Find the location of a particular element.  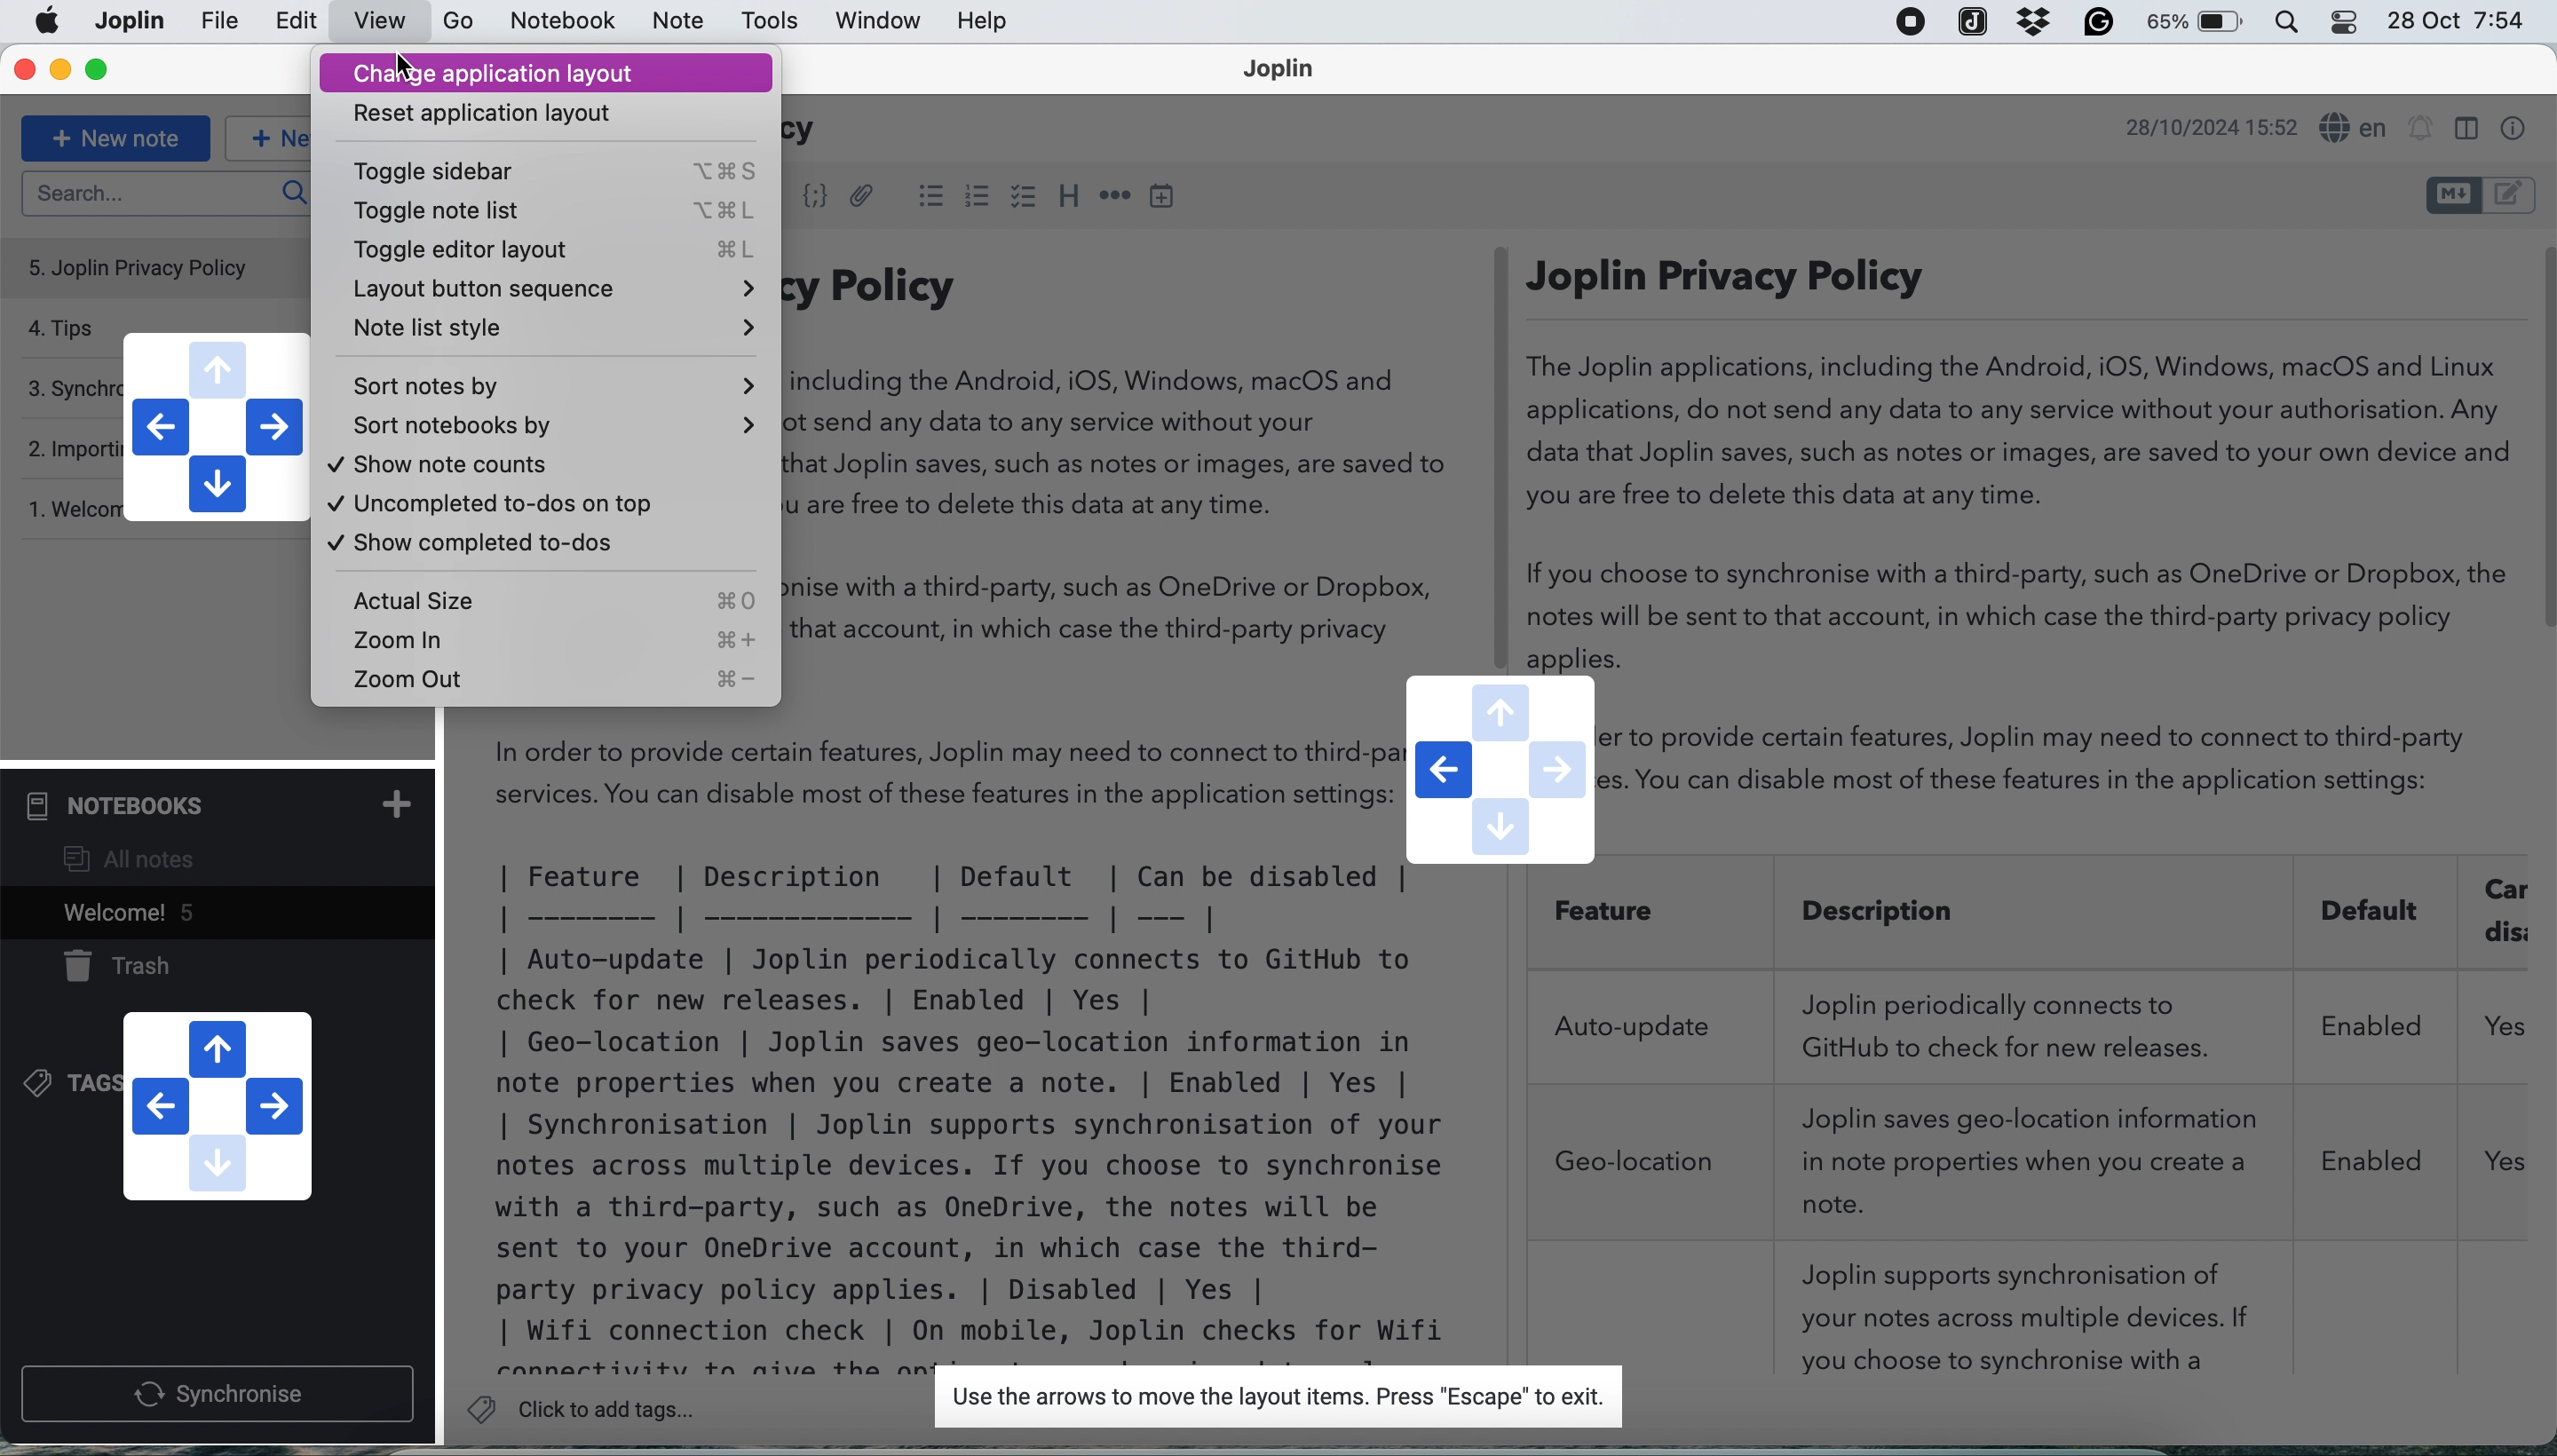

control center is located at coordinates (2350, 22).